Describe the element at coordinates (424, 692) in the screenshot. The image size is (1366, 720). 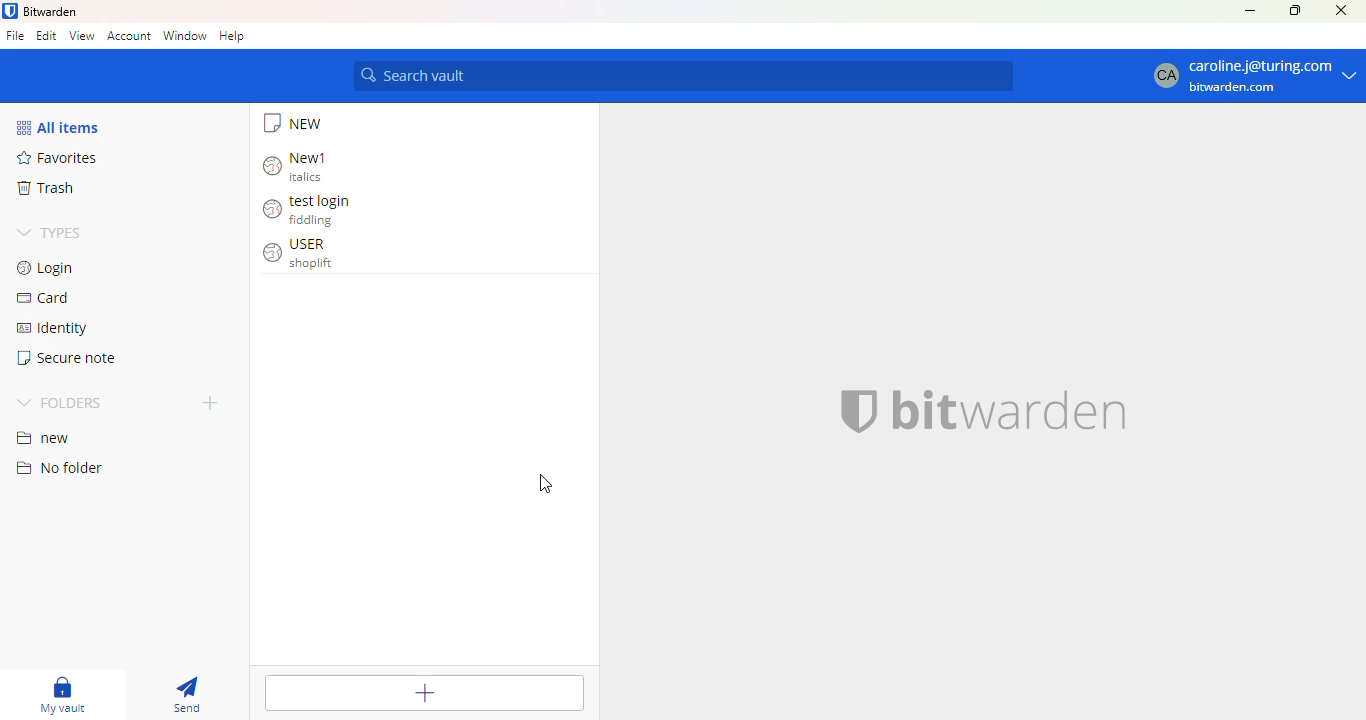
I see `add item` at that location.